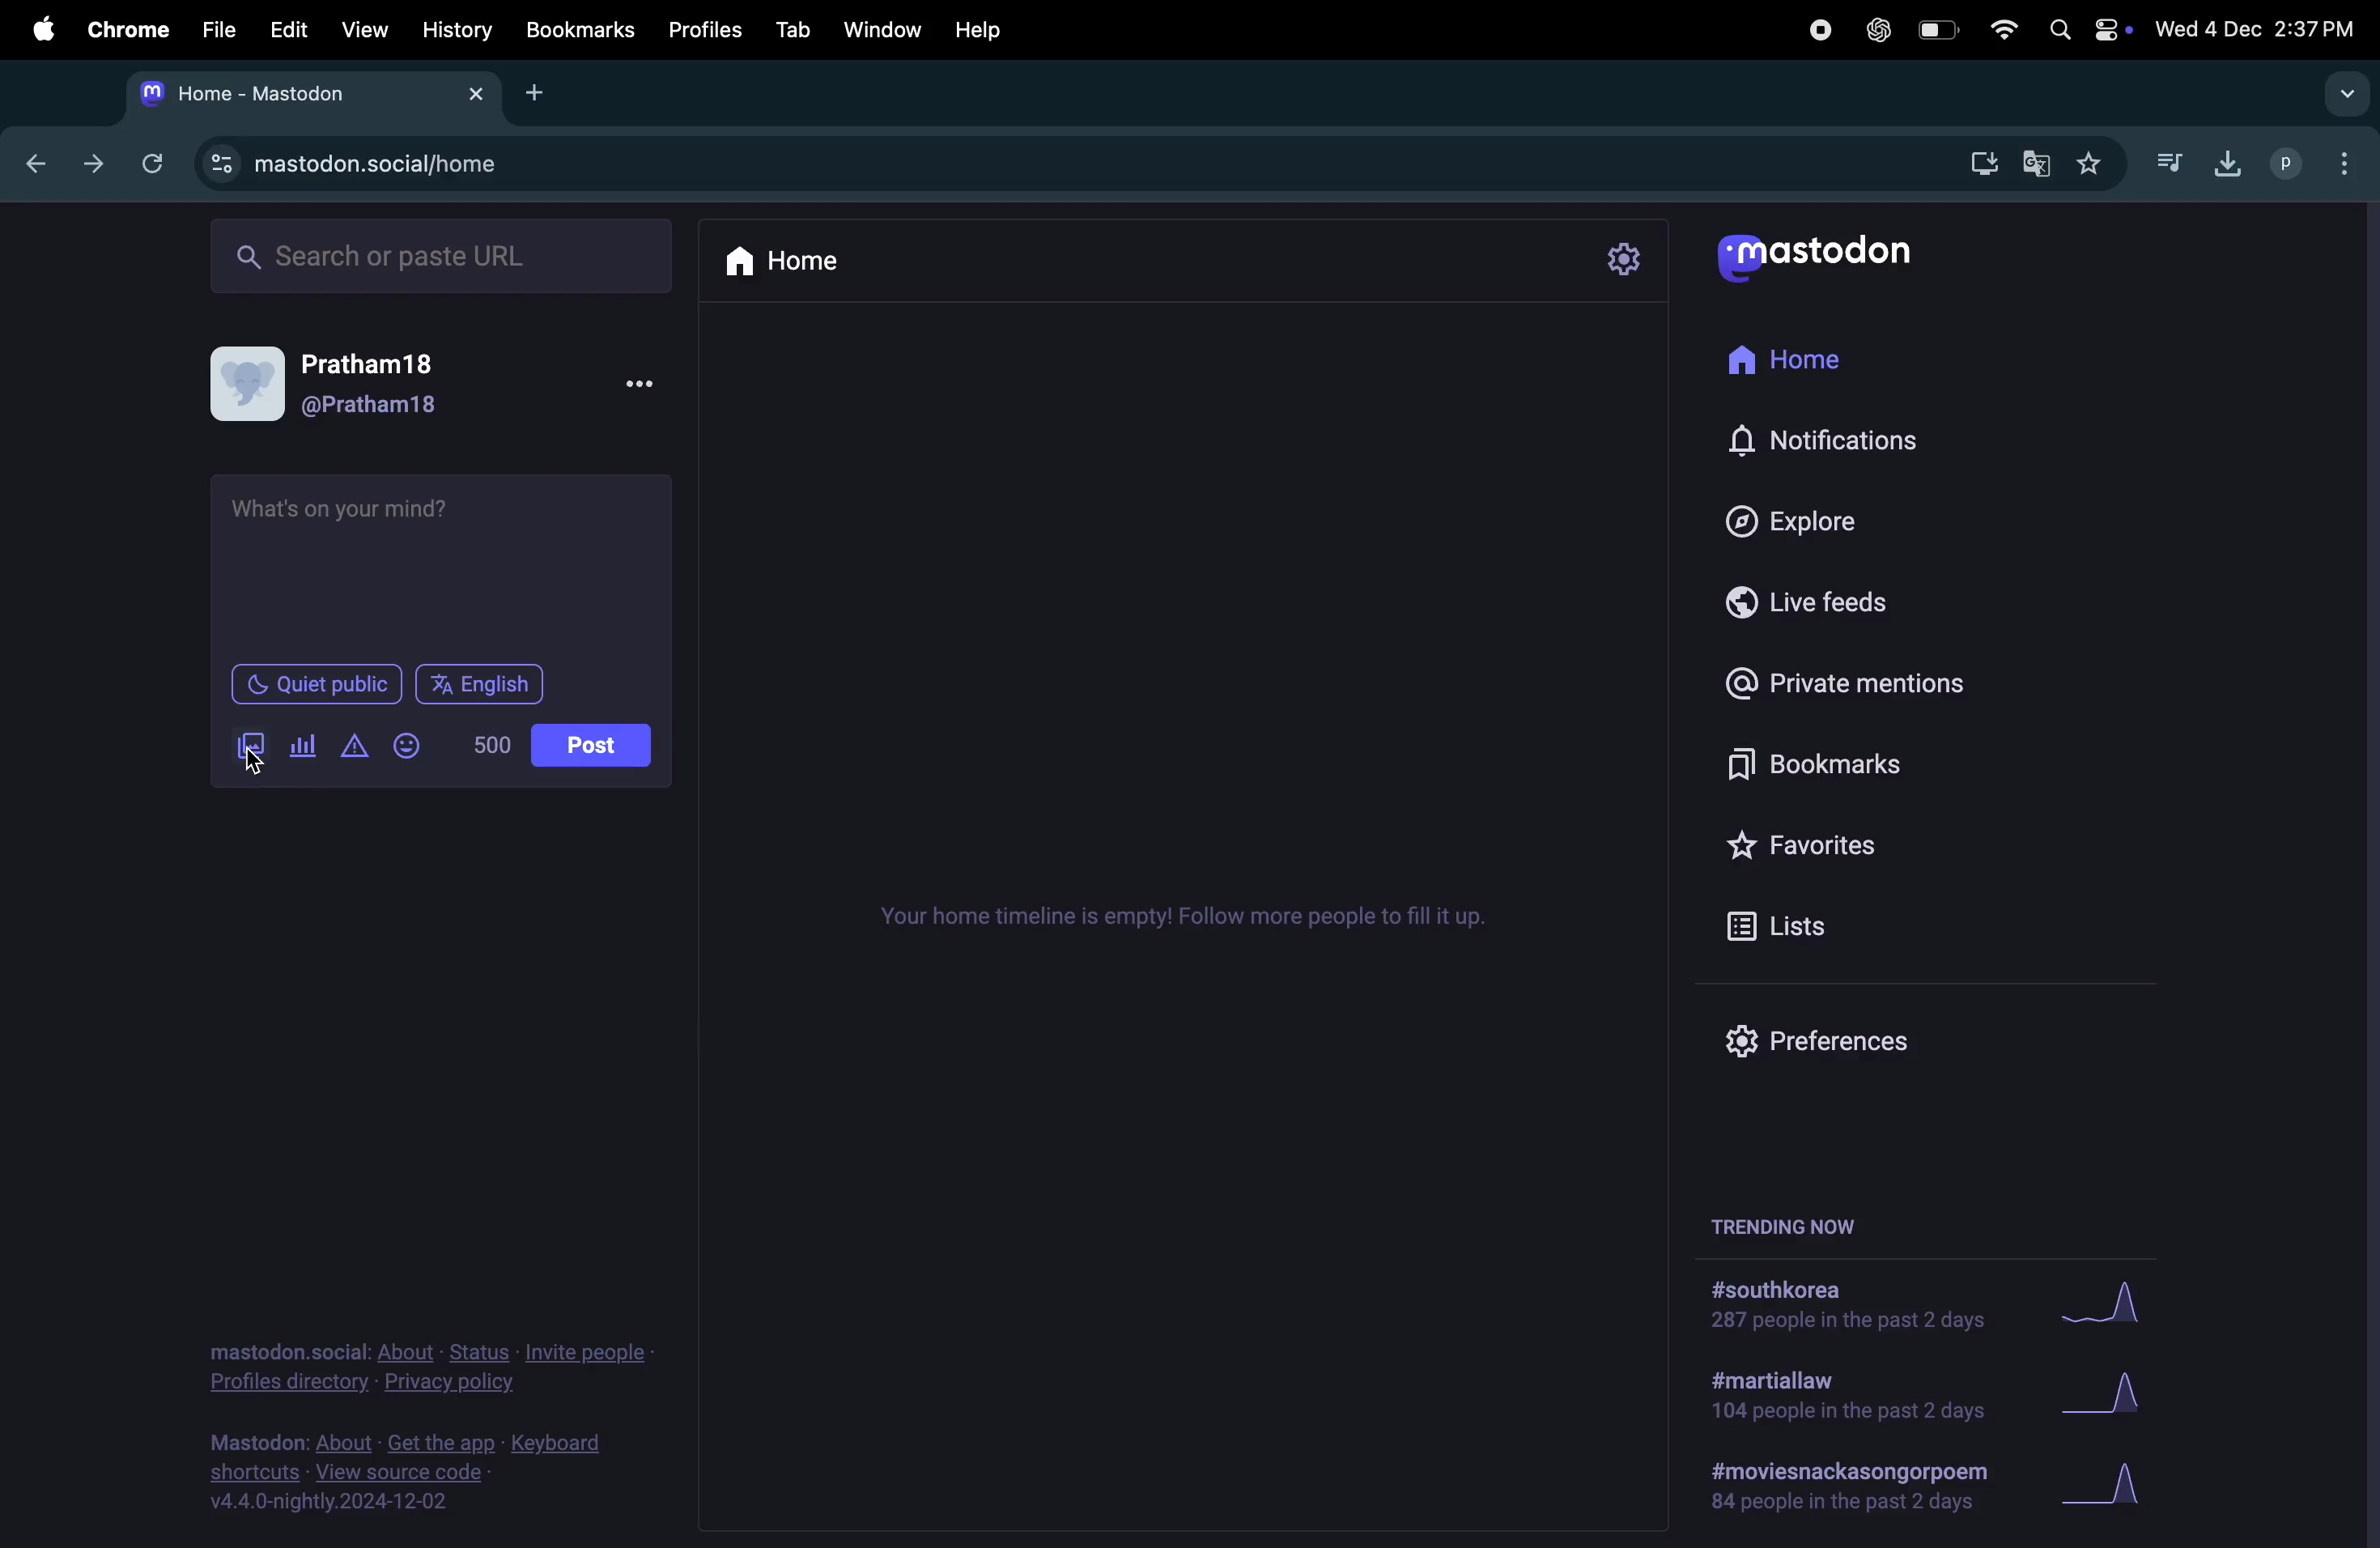 The height and width of the screenshot is (1548, 2380). Describe the element at coordinates (363, 29) in the screenshot. I see `view` at that location.